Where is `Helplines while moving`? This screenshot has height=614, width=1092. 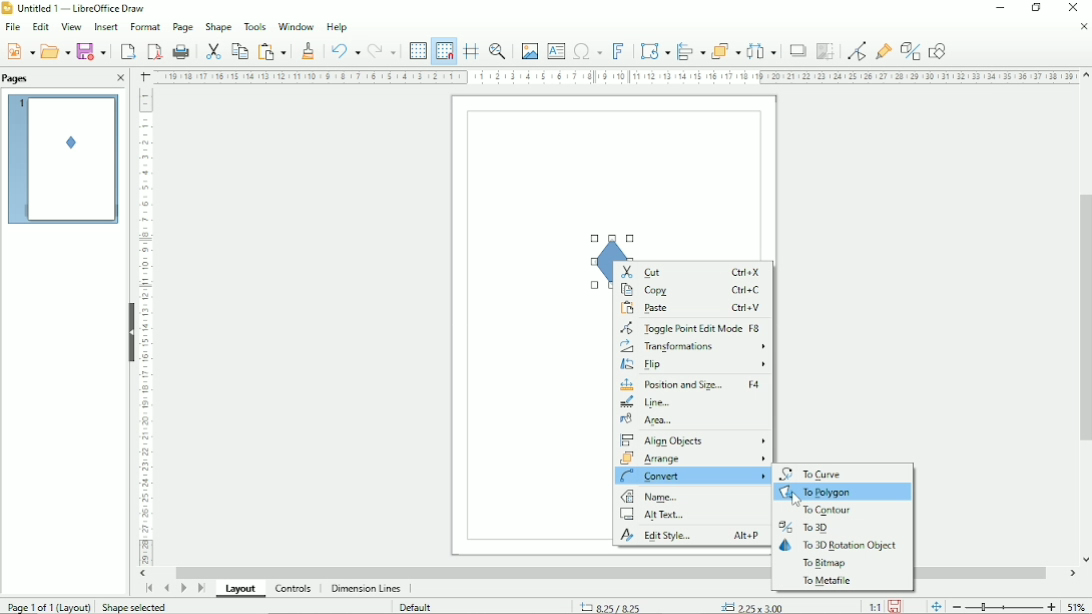 Helplines while moving is located at coordinates (470, 51).